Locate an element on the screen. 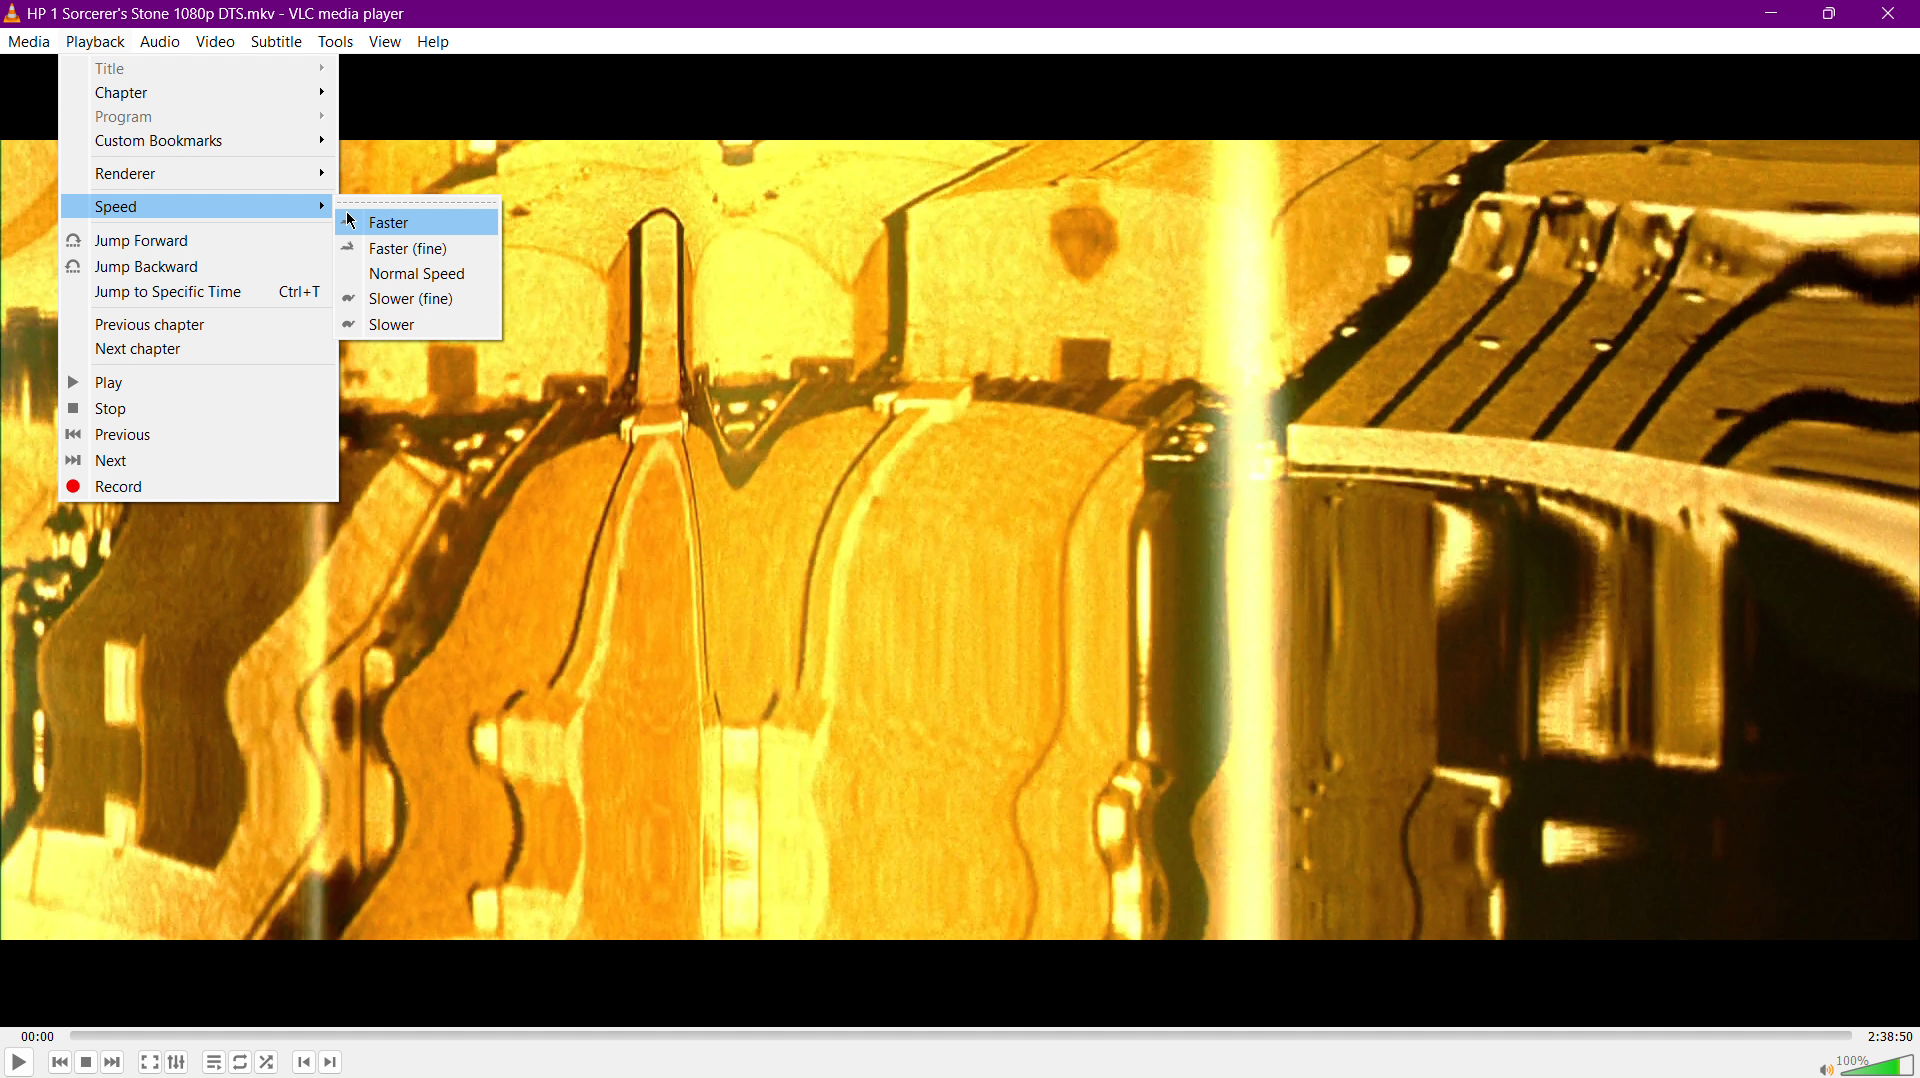 This screenshot has width=1920, height=1078. Next is located at coordinates (103, 460).